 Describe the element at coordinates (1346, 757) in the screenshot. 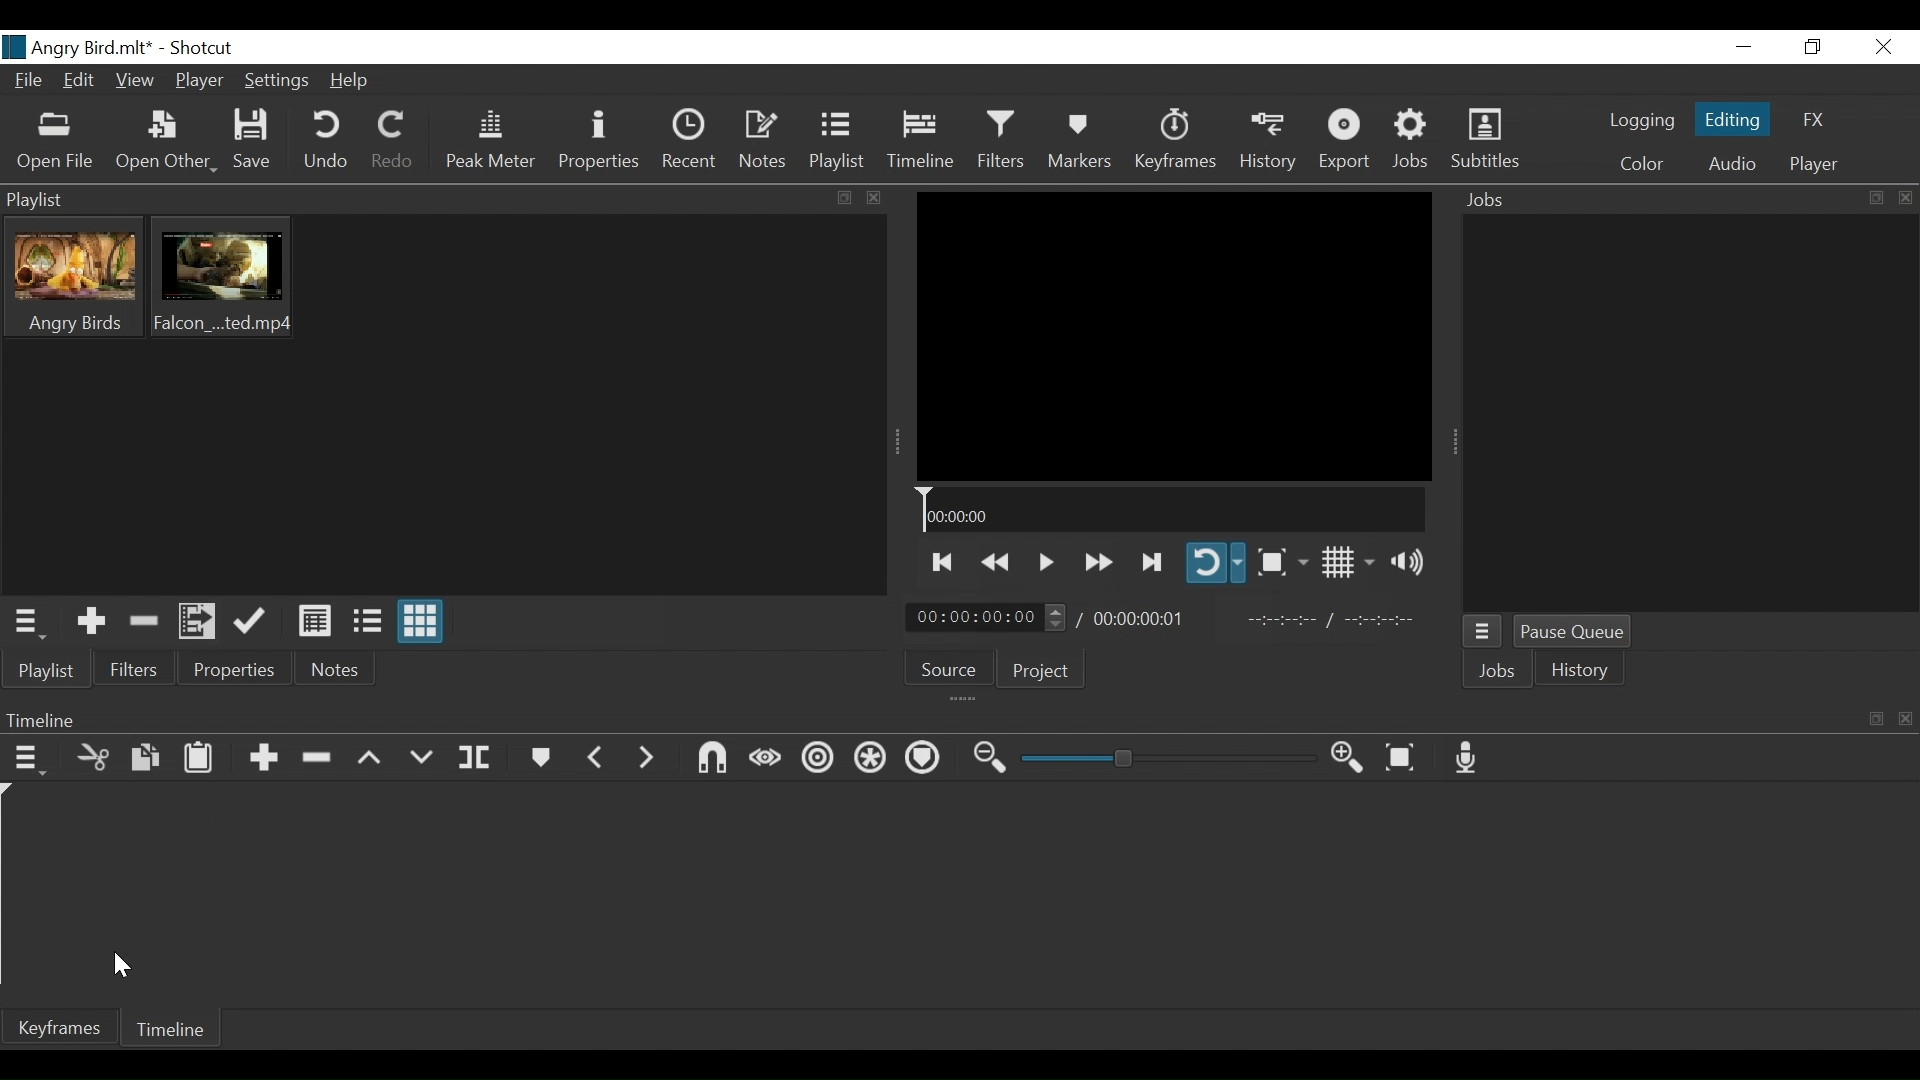

I see `Zoom timeline in` at that location.